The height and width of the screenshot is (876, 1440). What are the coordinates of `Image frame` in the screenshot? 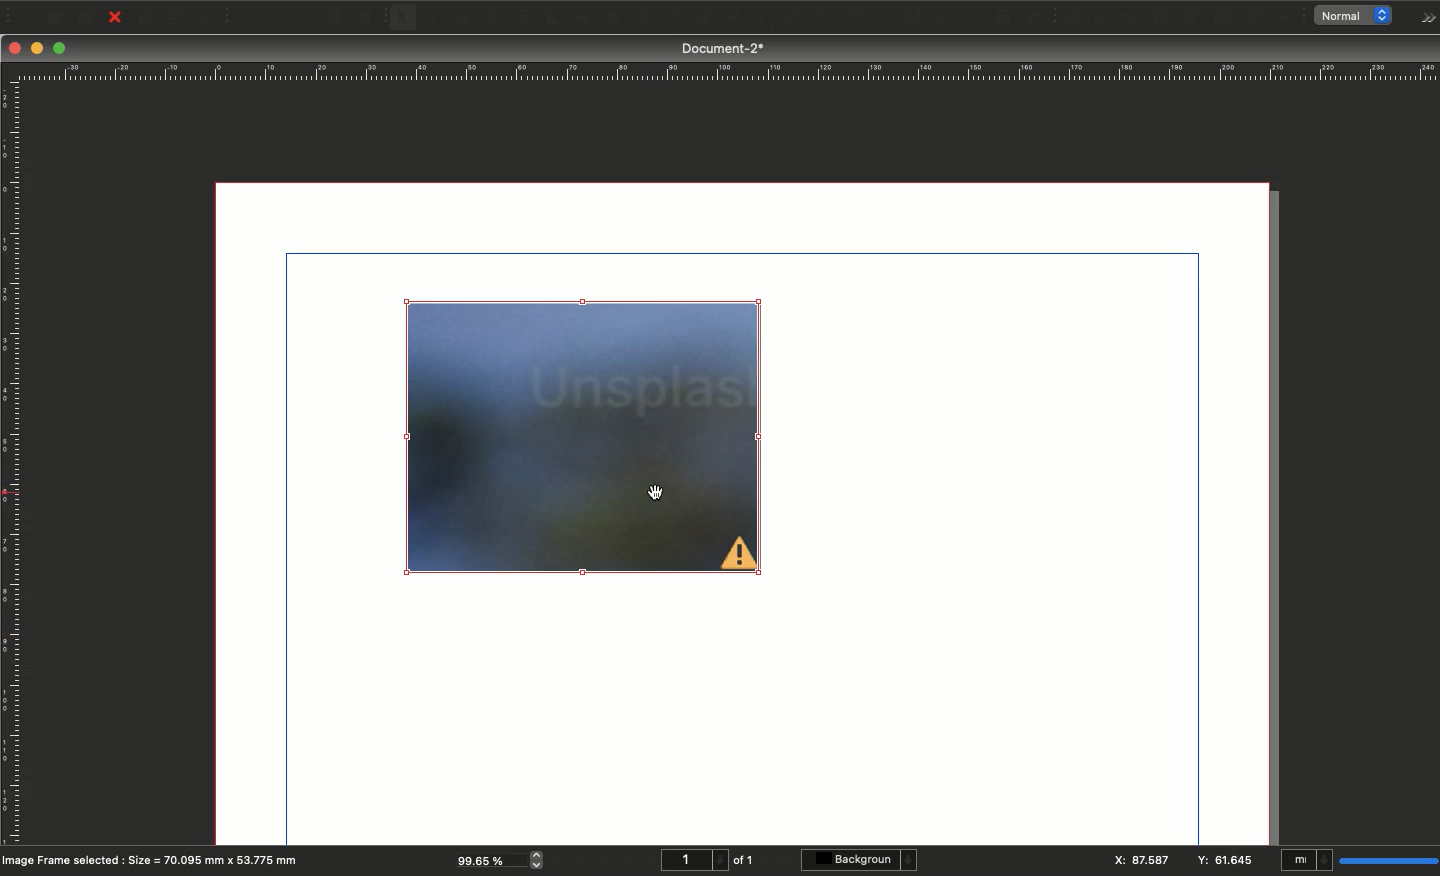 It's located at (466, 20).